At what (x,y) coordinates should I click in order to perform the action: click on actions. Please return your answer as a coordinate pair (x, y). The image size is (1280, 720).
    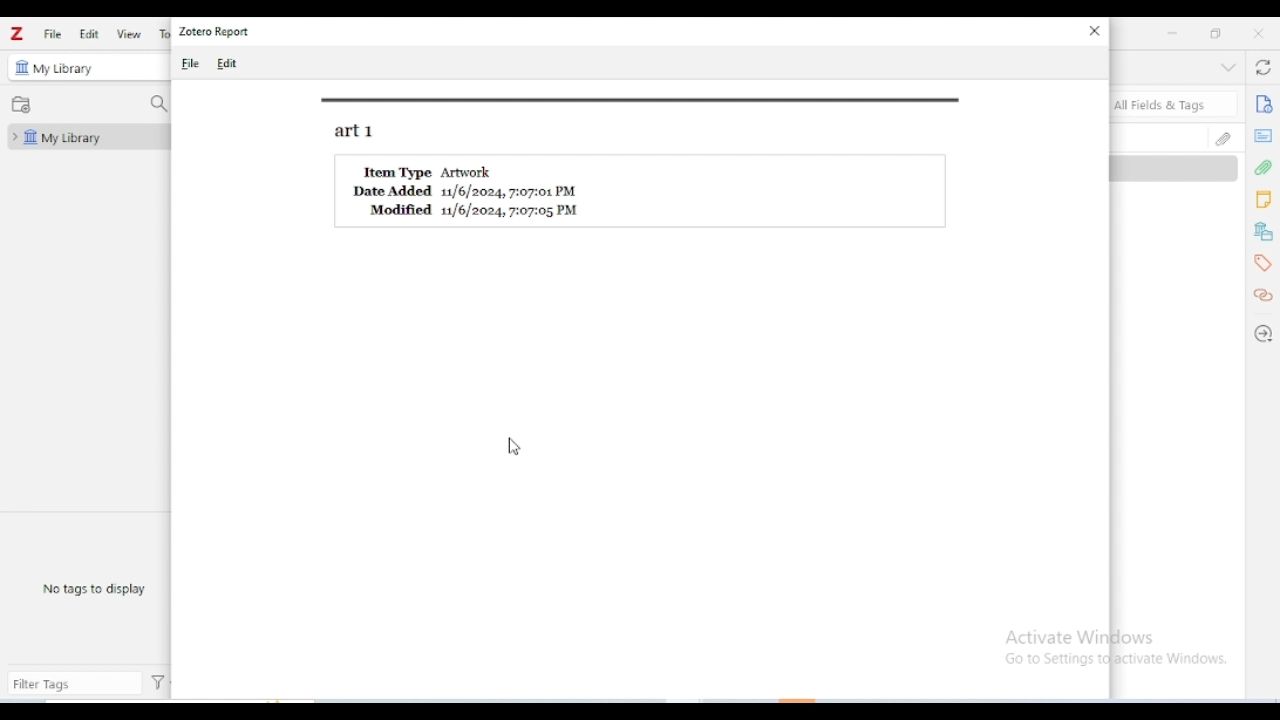
    Looking at the image, I should click on (158, 683).